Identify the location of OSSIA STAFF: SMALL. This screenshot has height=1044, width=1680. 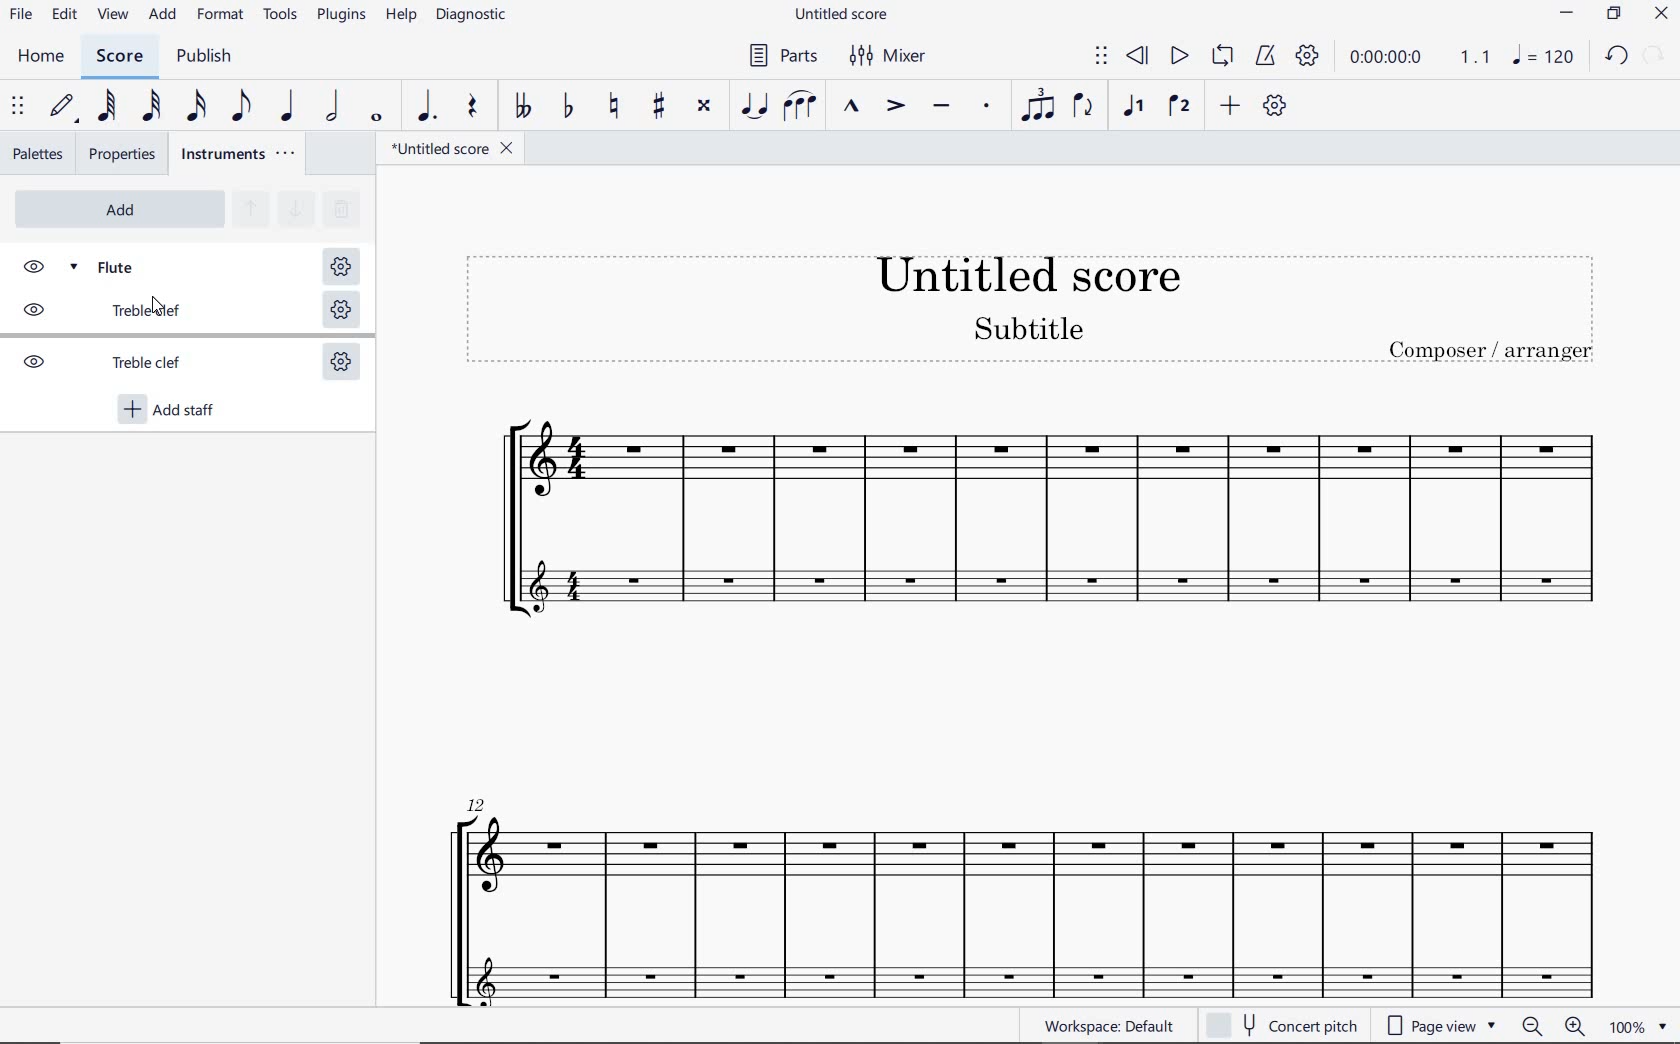
(1054, 585).